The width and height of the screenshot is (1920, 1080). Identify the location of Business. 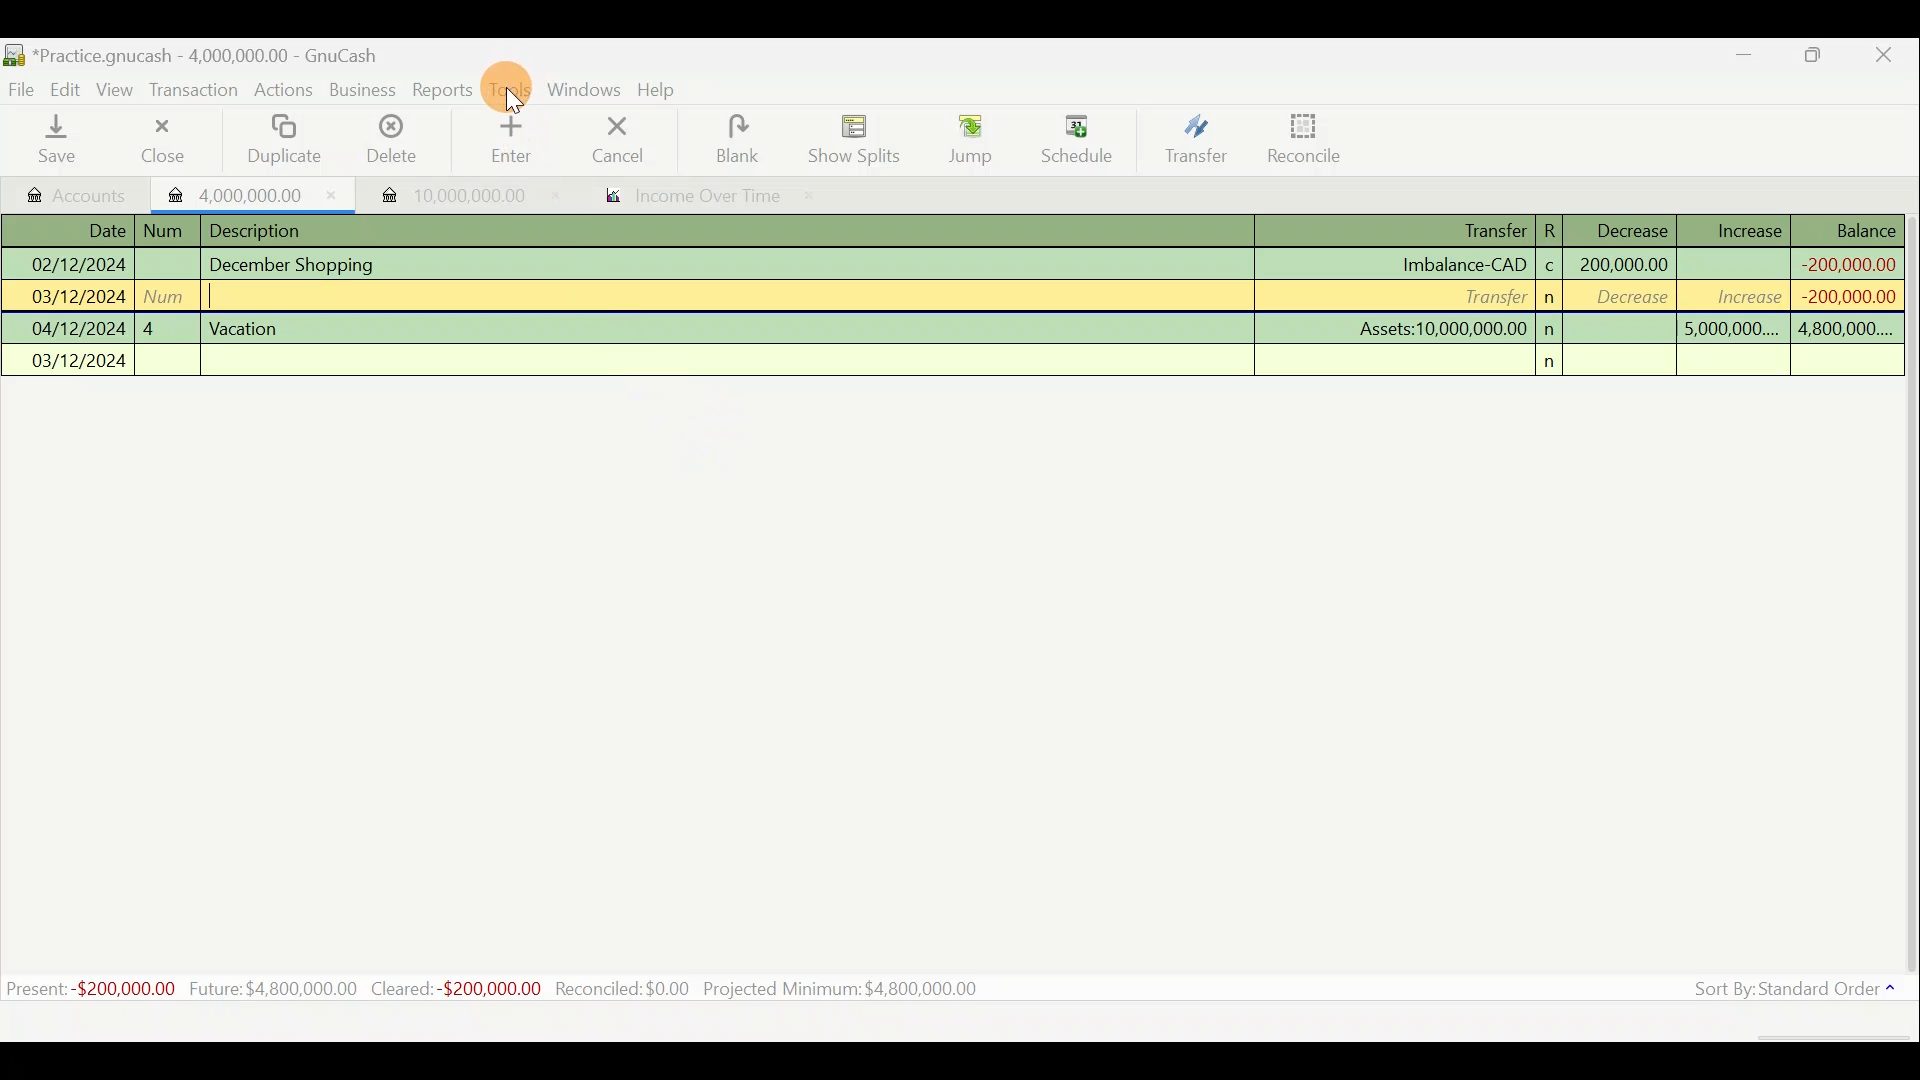
(364, 90).